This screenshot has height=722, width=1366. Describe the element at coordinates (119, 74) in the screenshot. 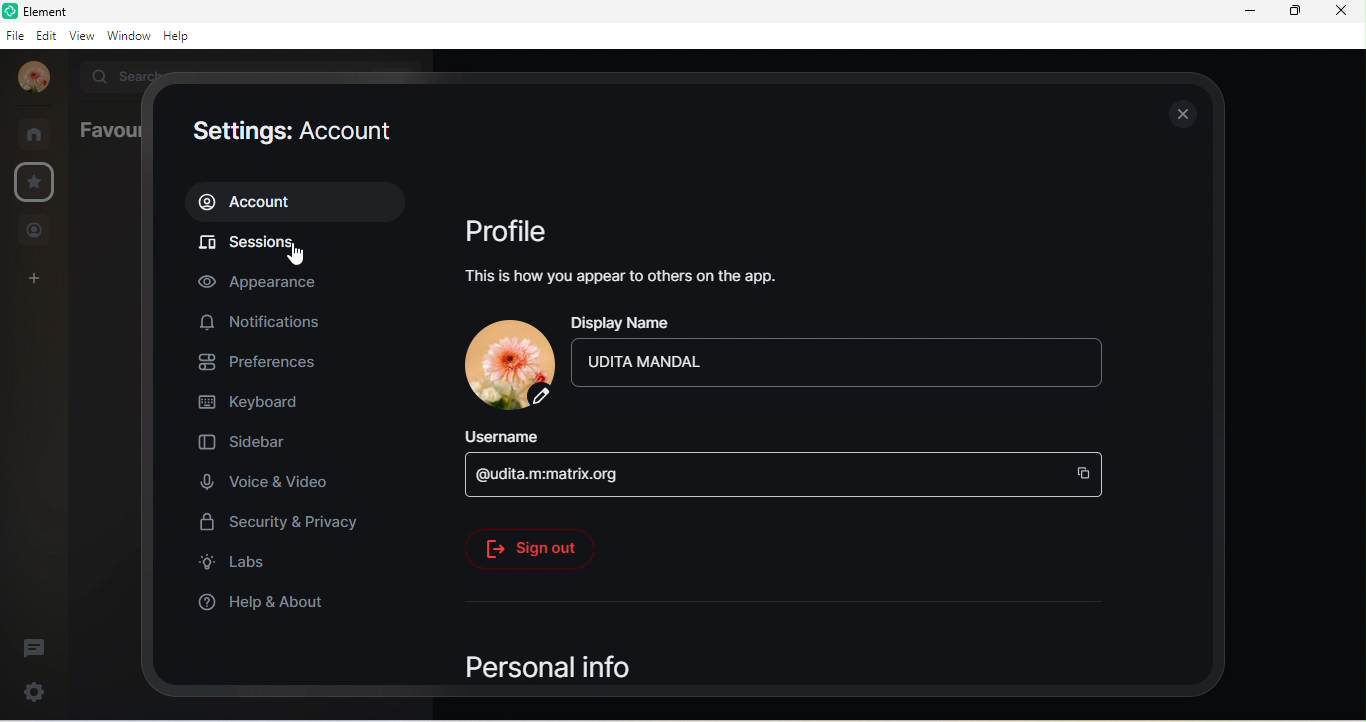

I see `search` at that location.